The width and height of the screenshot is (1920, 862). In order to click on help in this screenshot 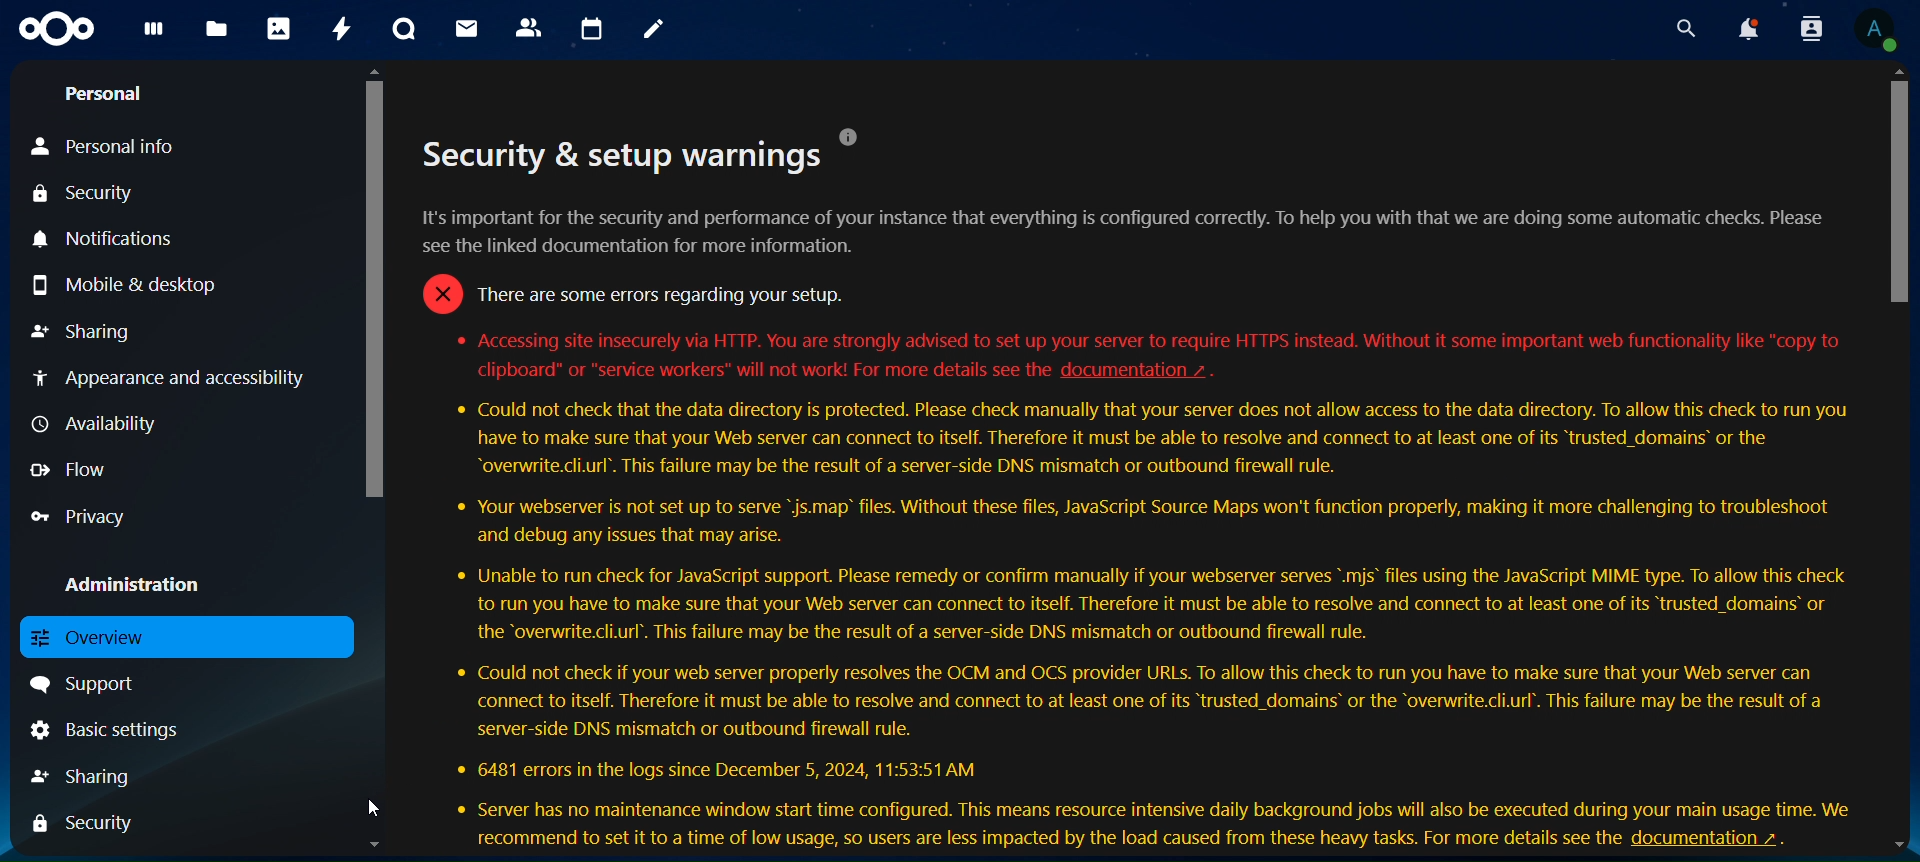, I will do `click(1720, 840)`.